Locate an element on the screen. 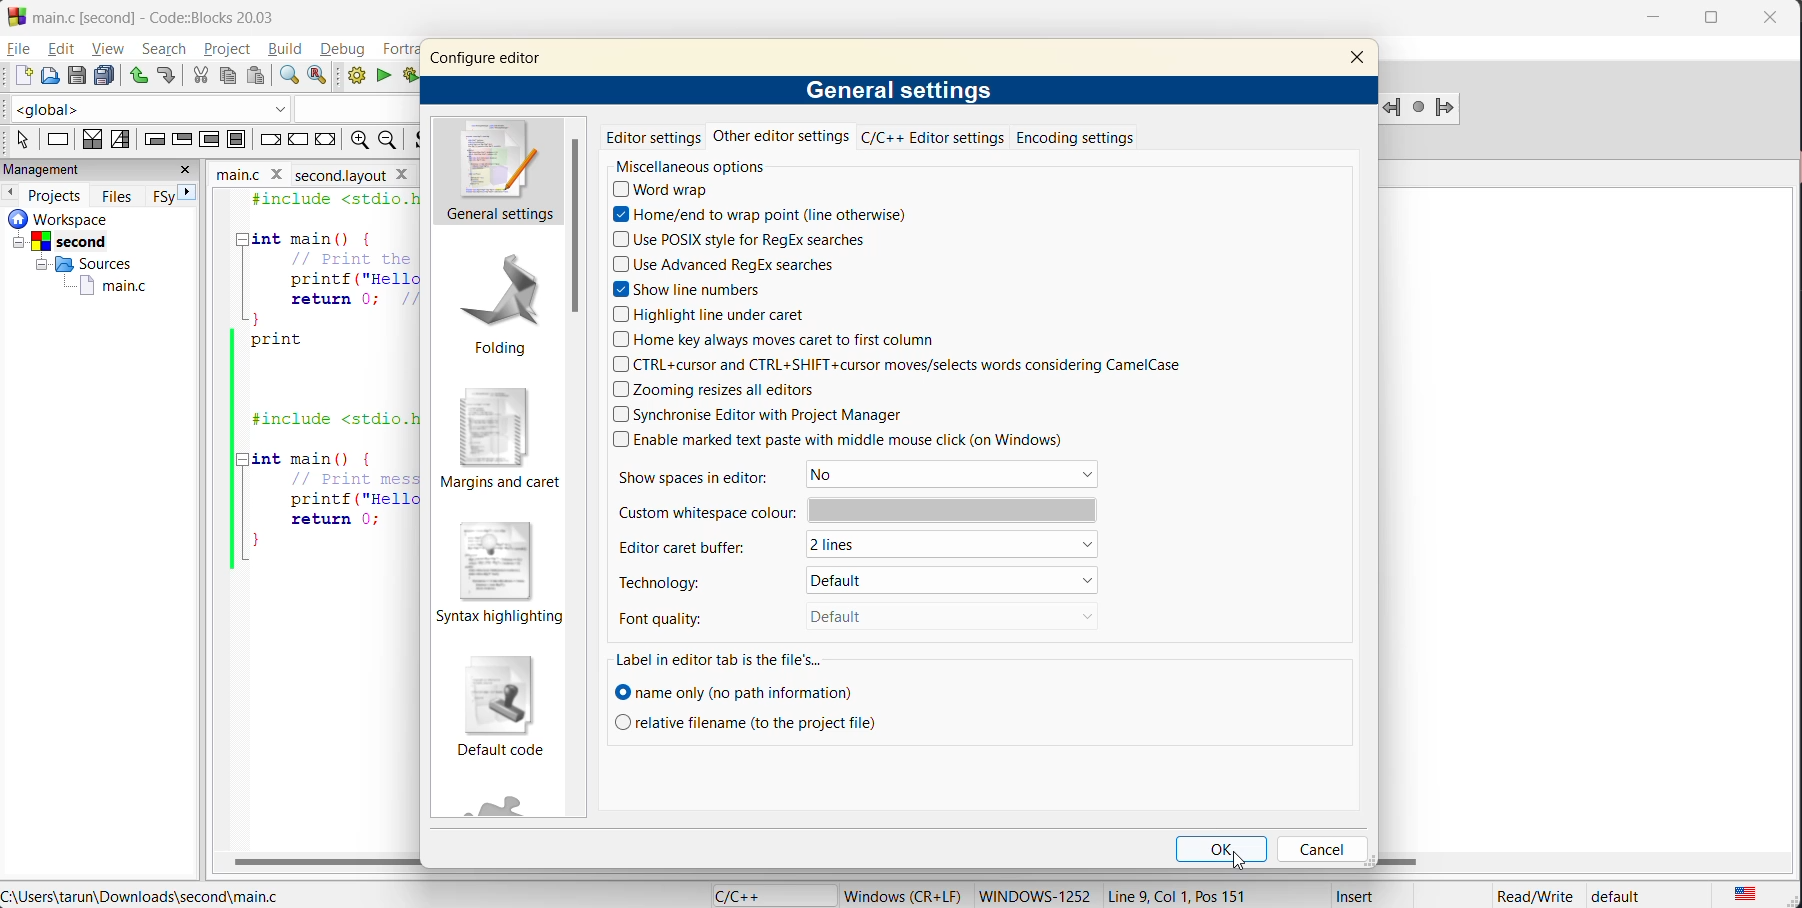  encoding settings is located at coordinates (1079, 139).